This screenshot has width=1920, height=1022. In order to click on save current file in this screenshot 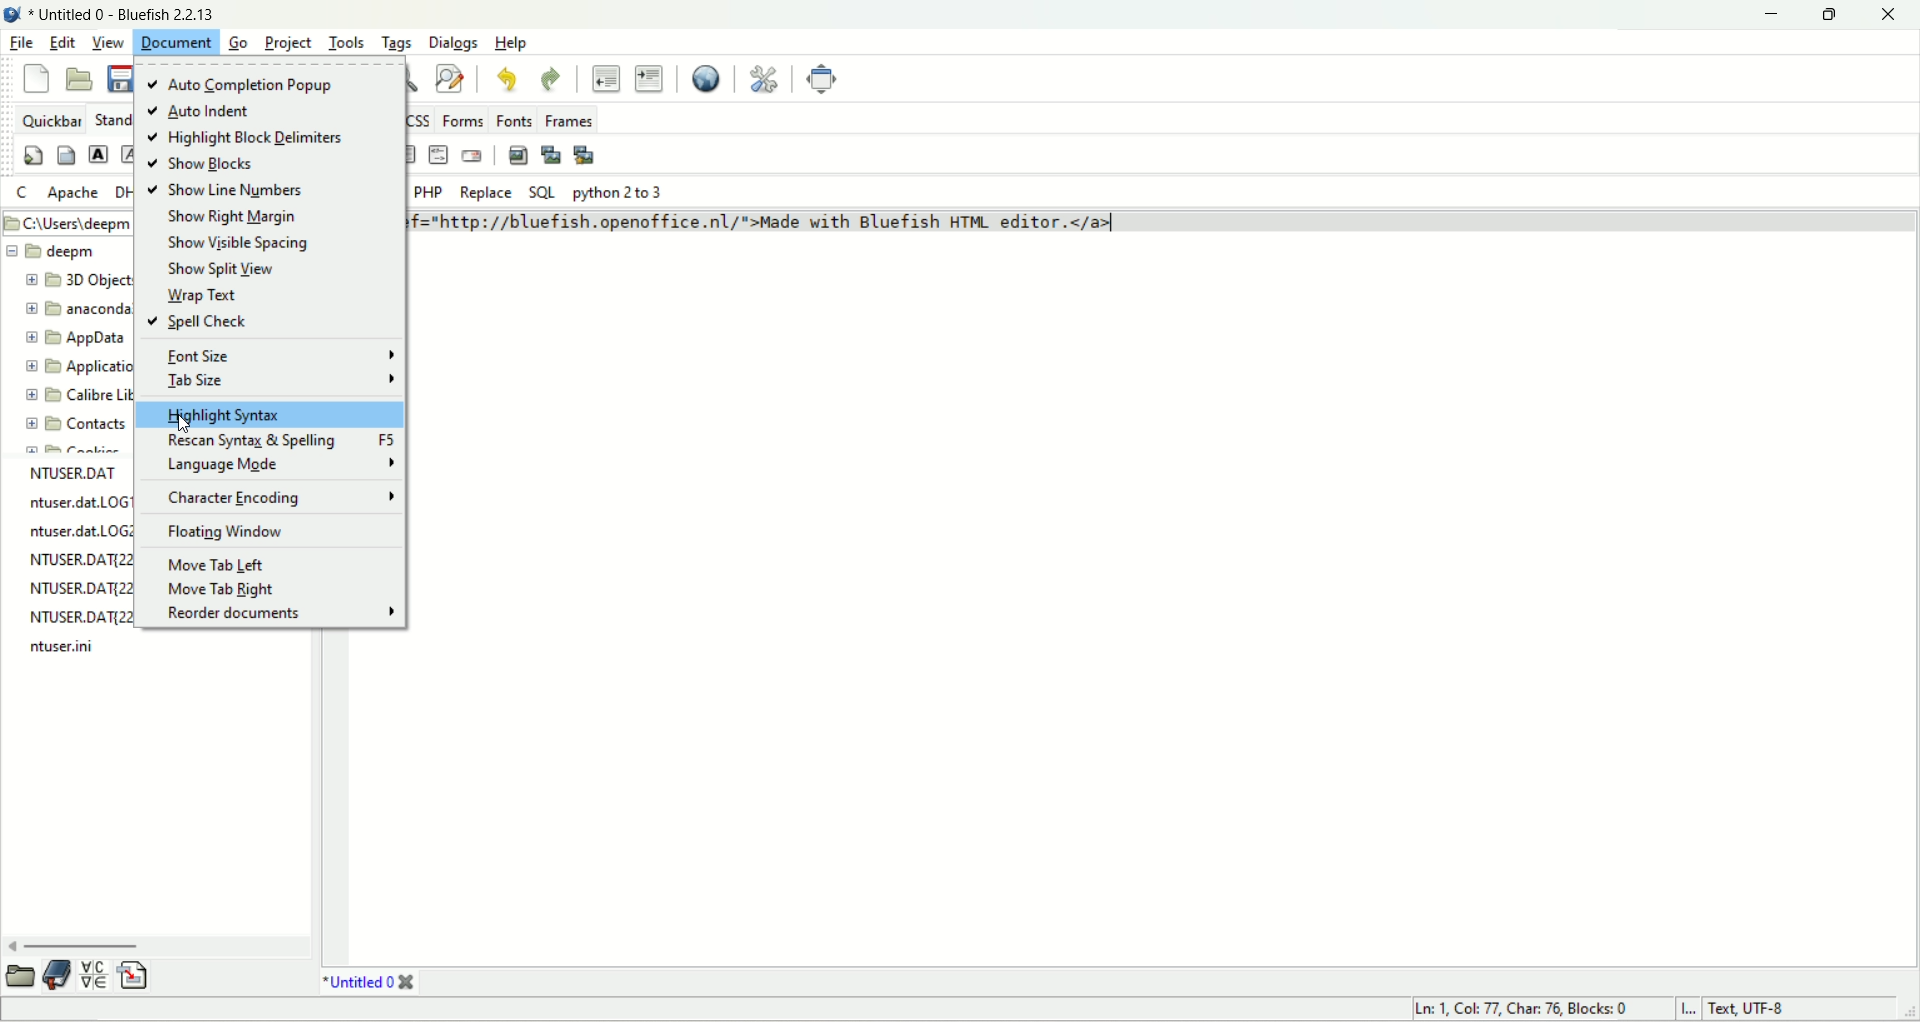, I will do `click(121, 80)`.